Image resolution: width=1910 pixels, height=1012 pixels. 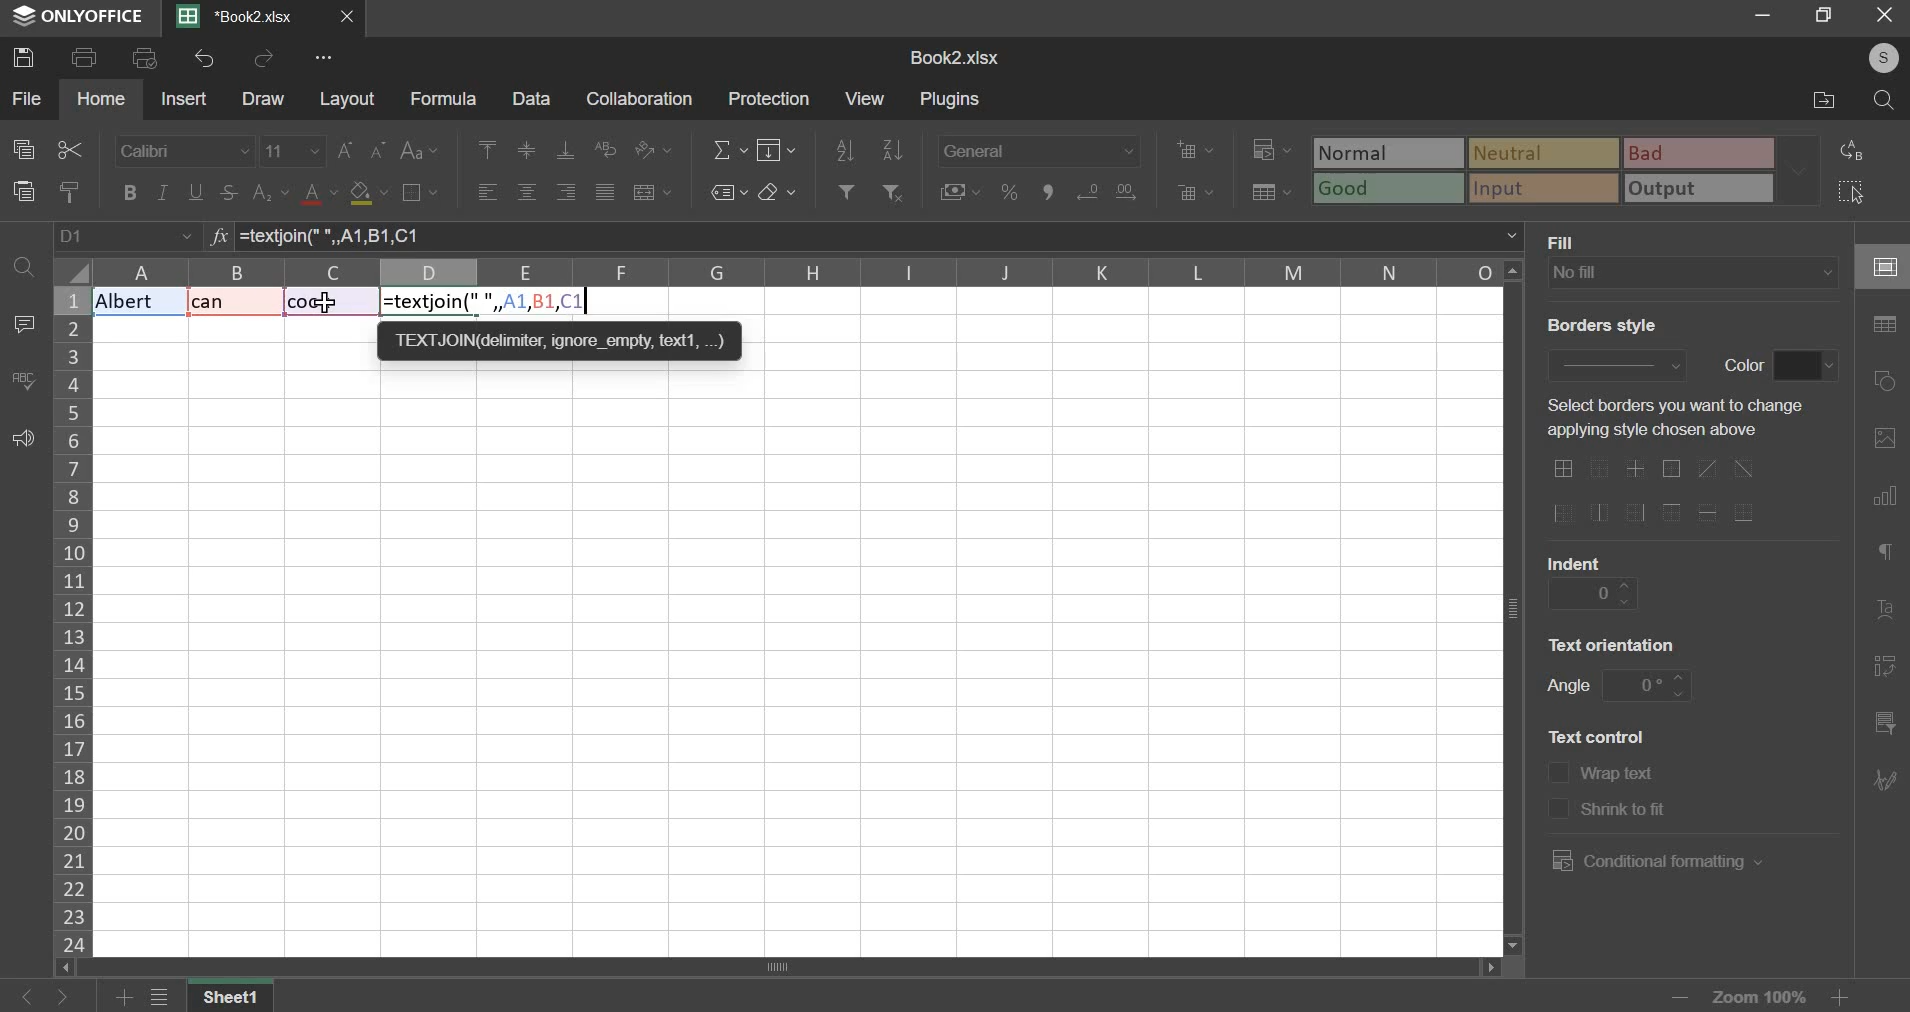 What do you see at coordinates (1887, 100) in the screenshot?
I see `search` at bounding box center [1887, 100].